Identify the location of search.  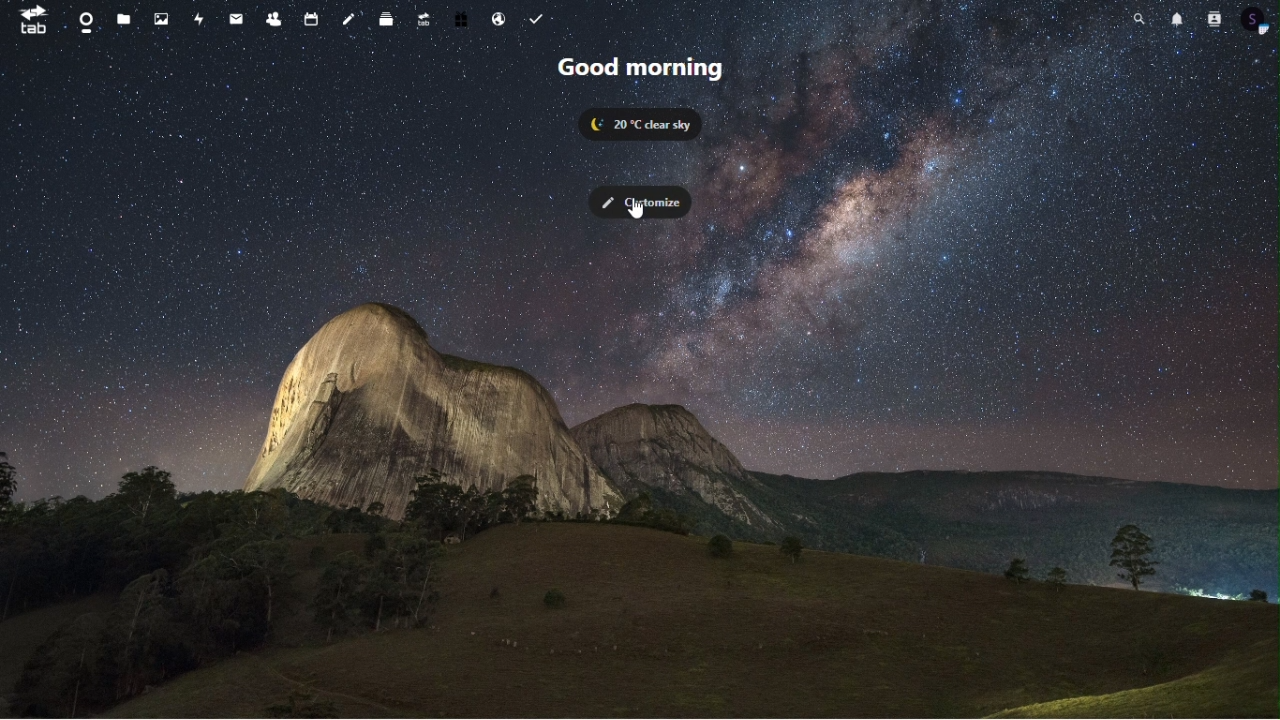
(1137, 18).